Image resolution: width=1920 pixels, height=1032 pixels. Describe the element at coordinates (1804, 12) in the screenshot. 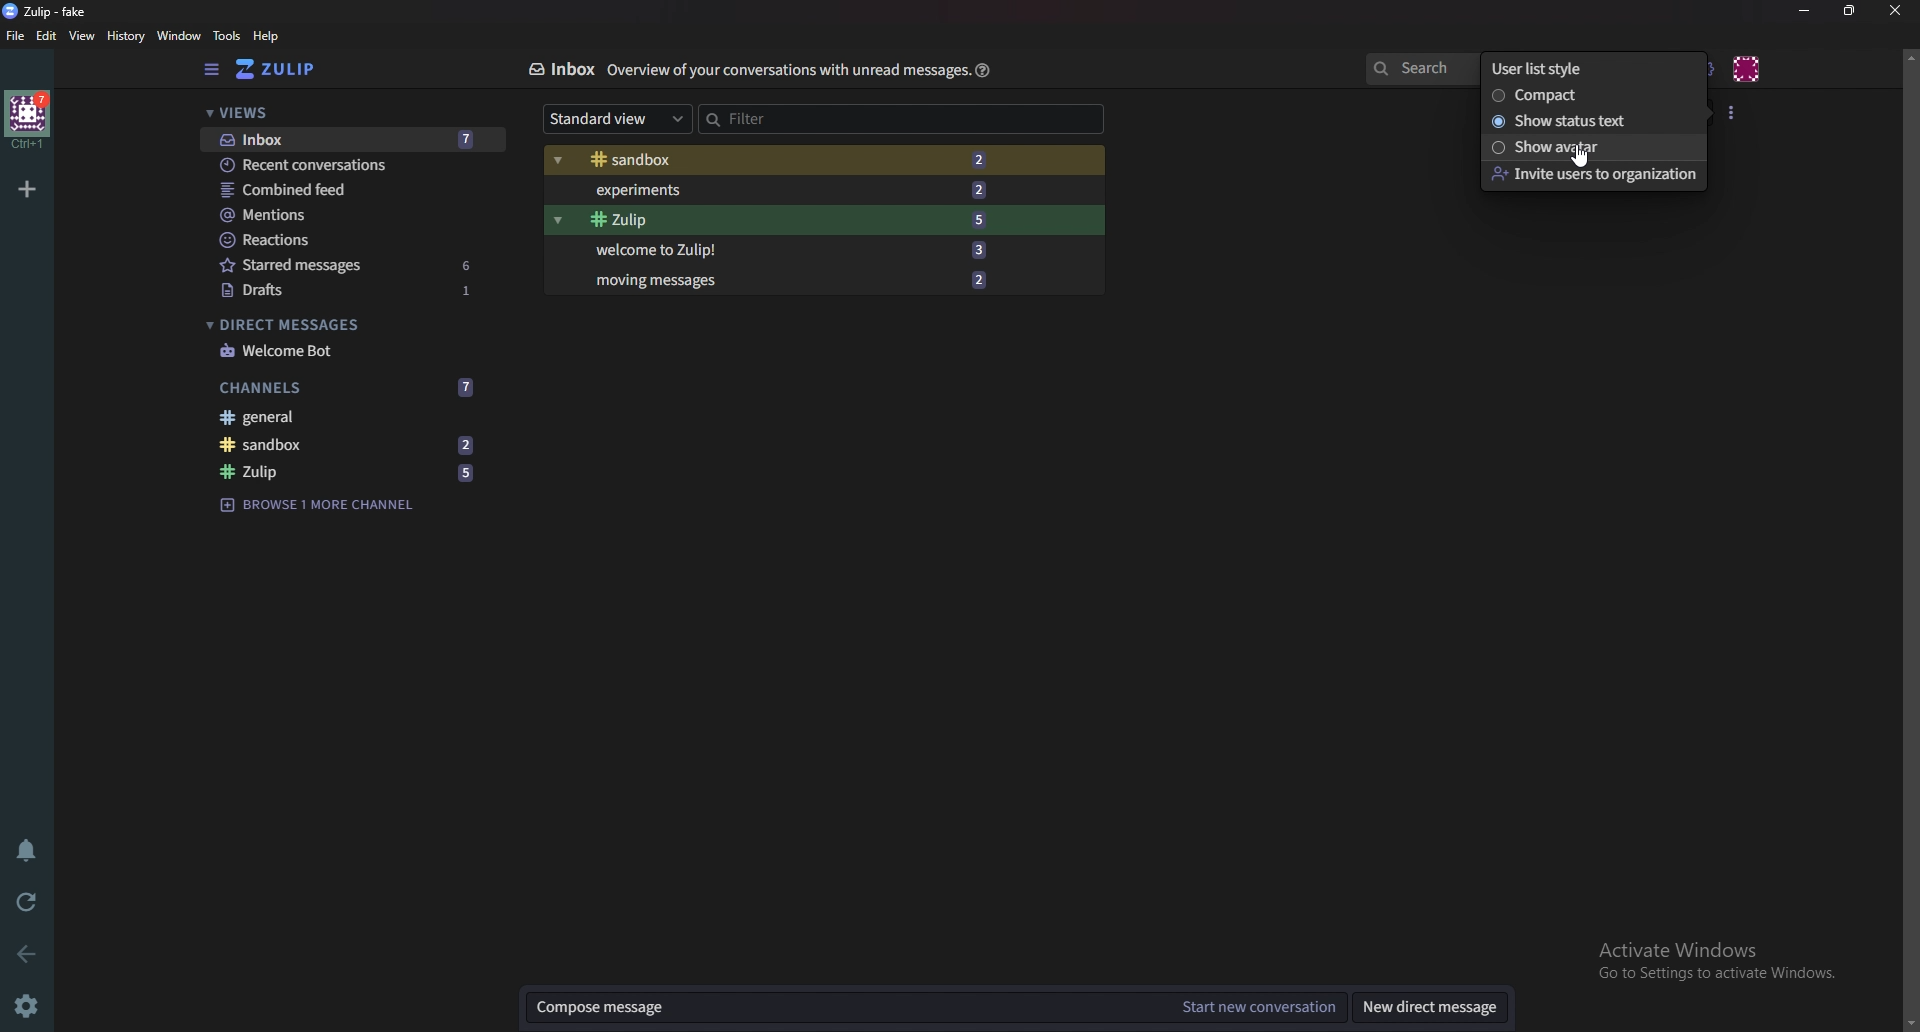

I see `Minimize` at that location.